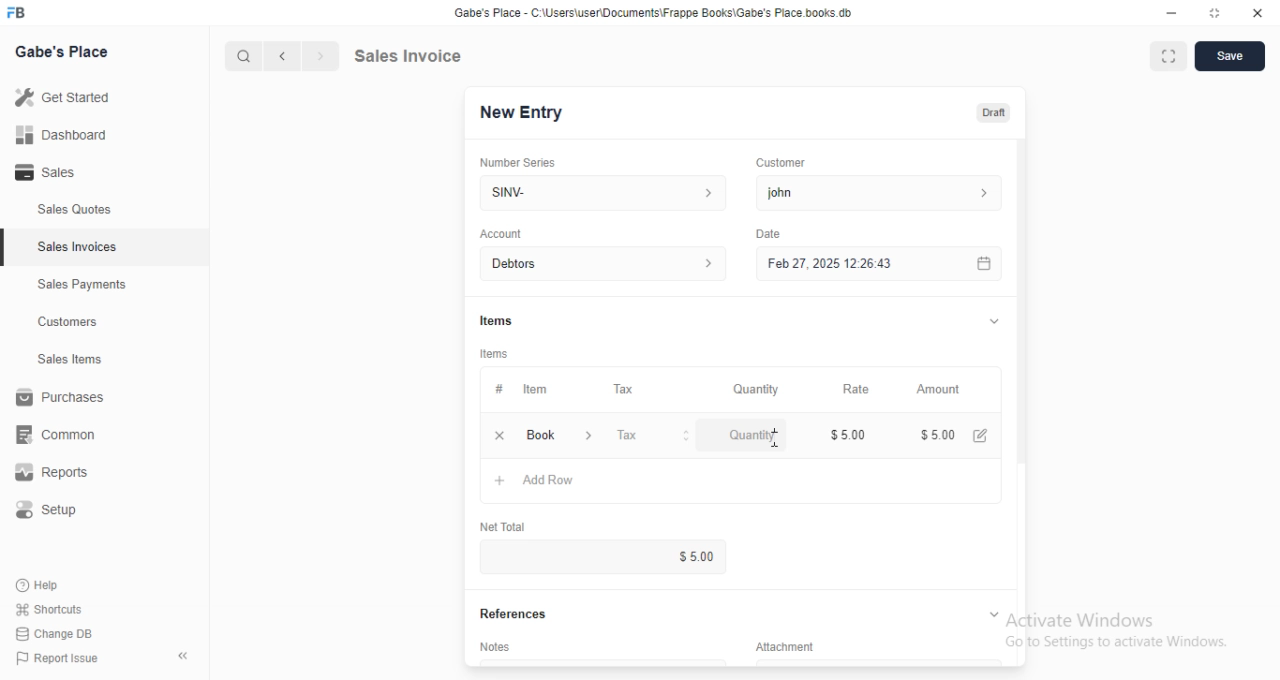  What do you see at coordinates (502, 433) in the screenshot?
I see `remove row` at bounding box center [502, 433].